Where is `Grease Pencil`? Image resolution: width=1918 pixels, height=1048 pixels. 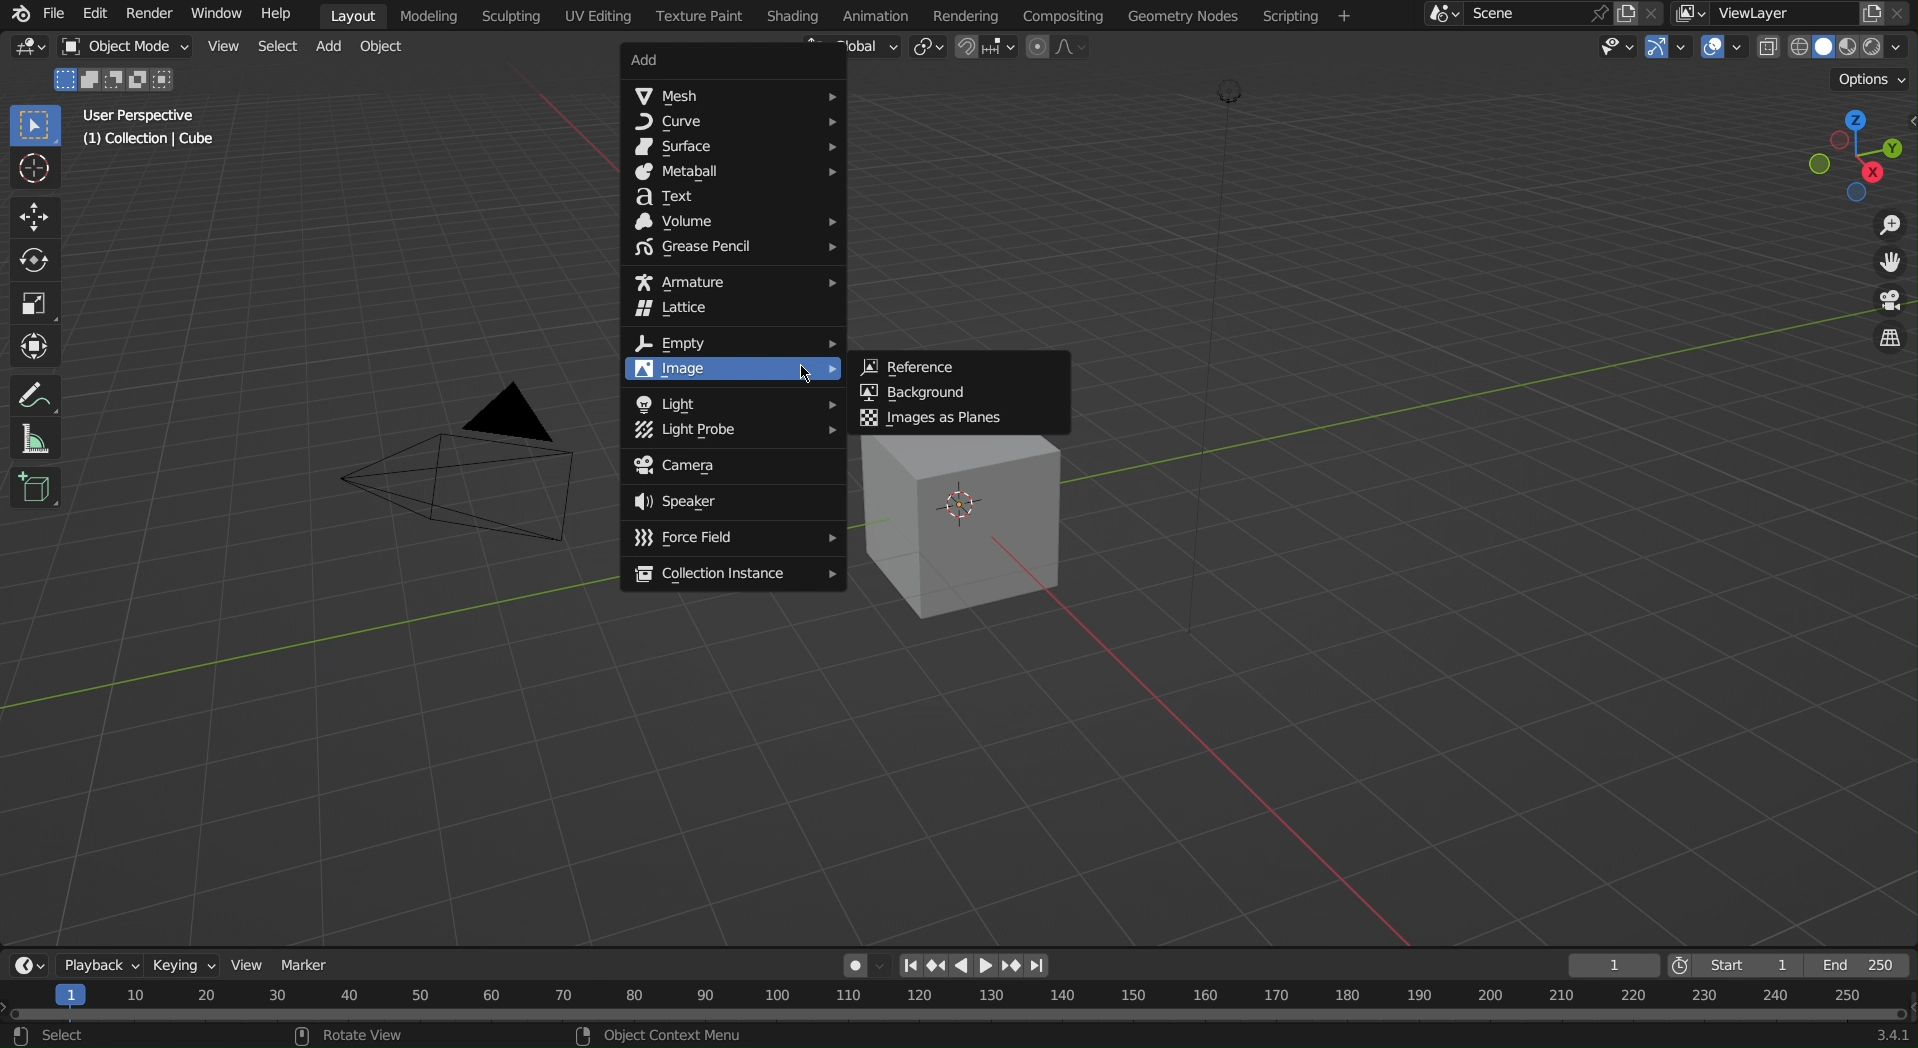 Grease Pencil is located at coordinates (732, 248).